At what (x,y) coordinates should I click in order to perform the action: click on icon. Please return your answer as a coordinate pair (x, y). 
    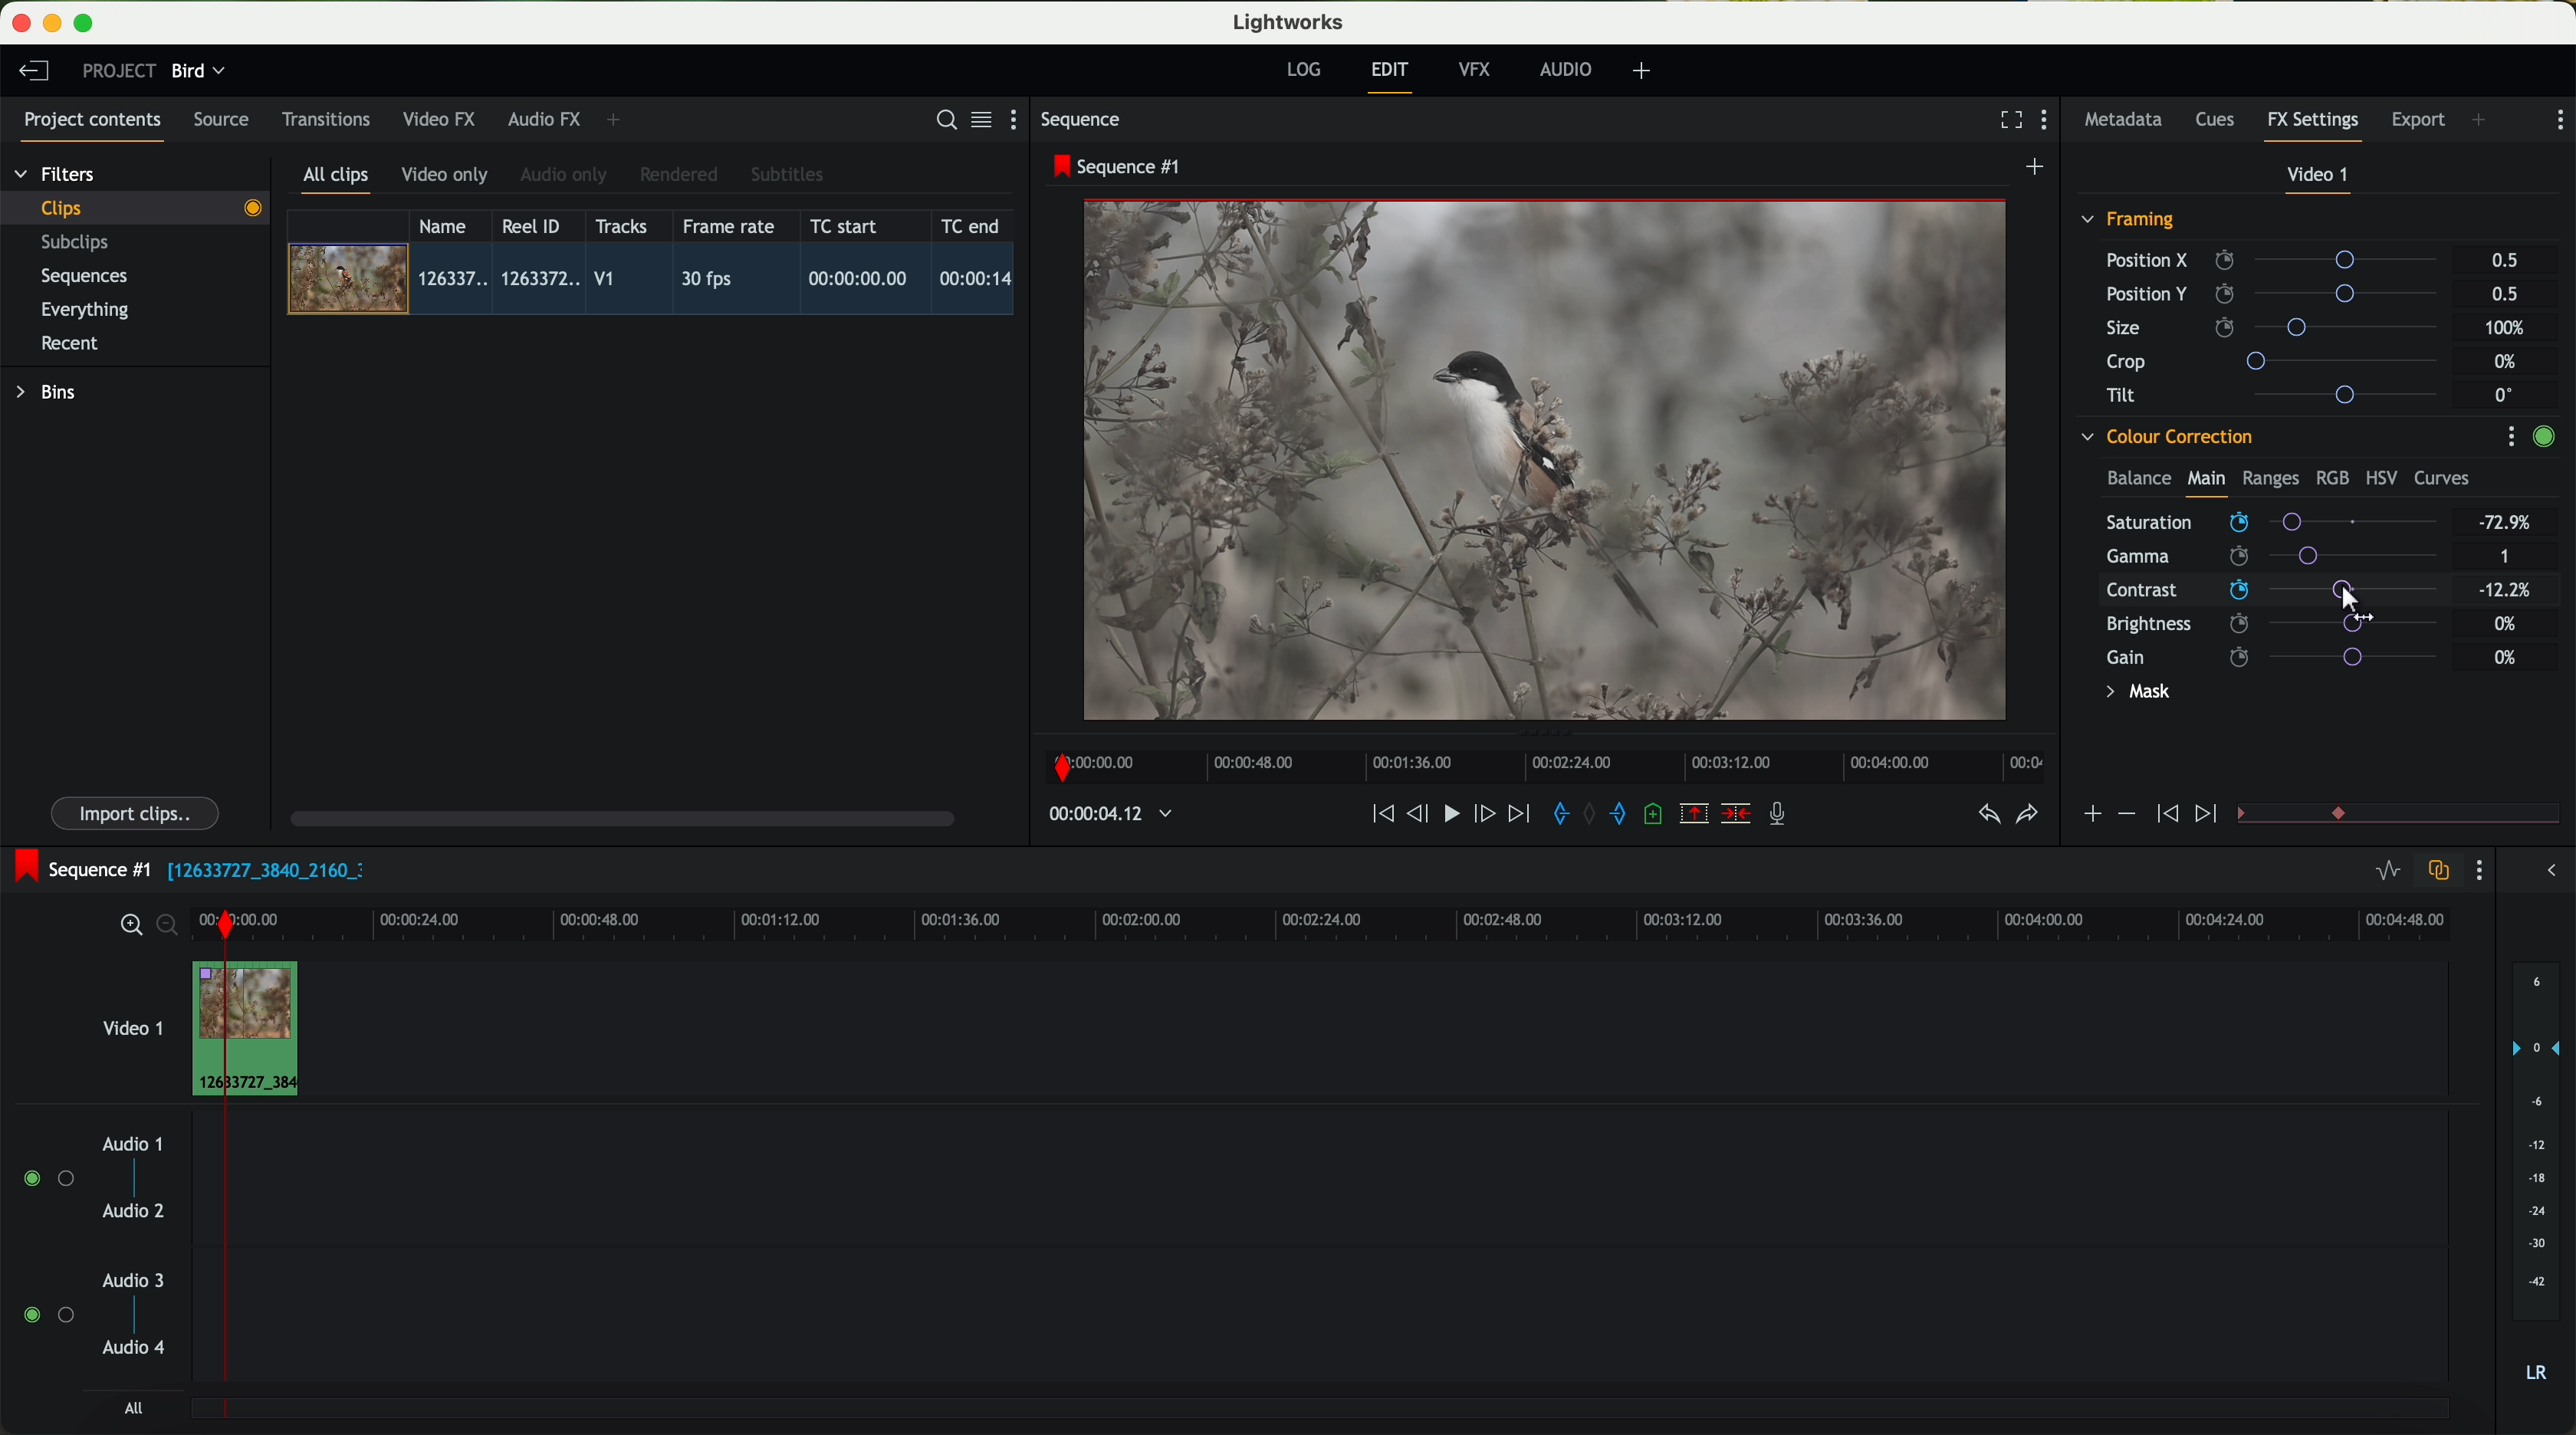
    Looking at the image, I should click on (2125, 814).